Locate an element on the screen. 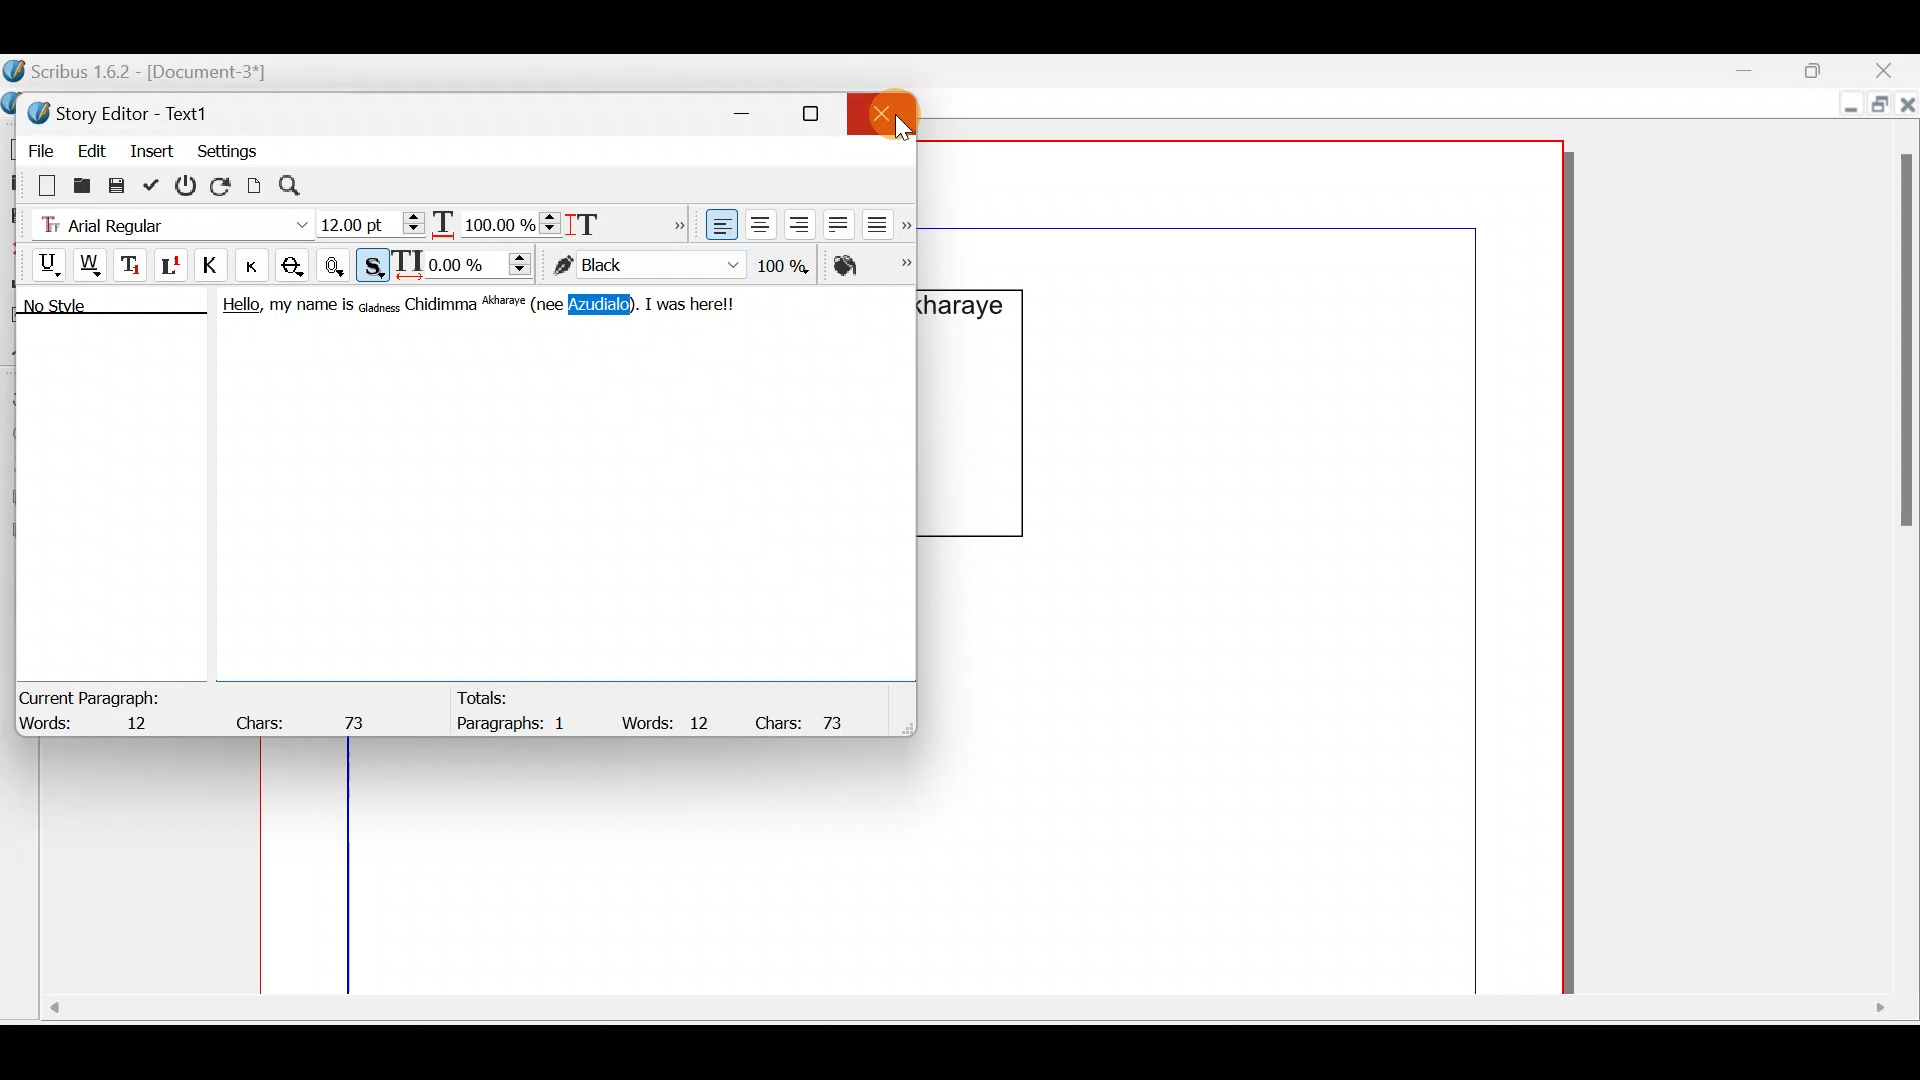 The width and height of the screenshot is (1920, 1080). Small caps is located at coordinates (257, 264).